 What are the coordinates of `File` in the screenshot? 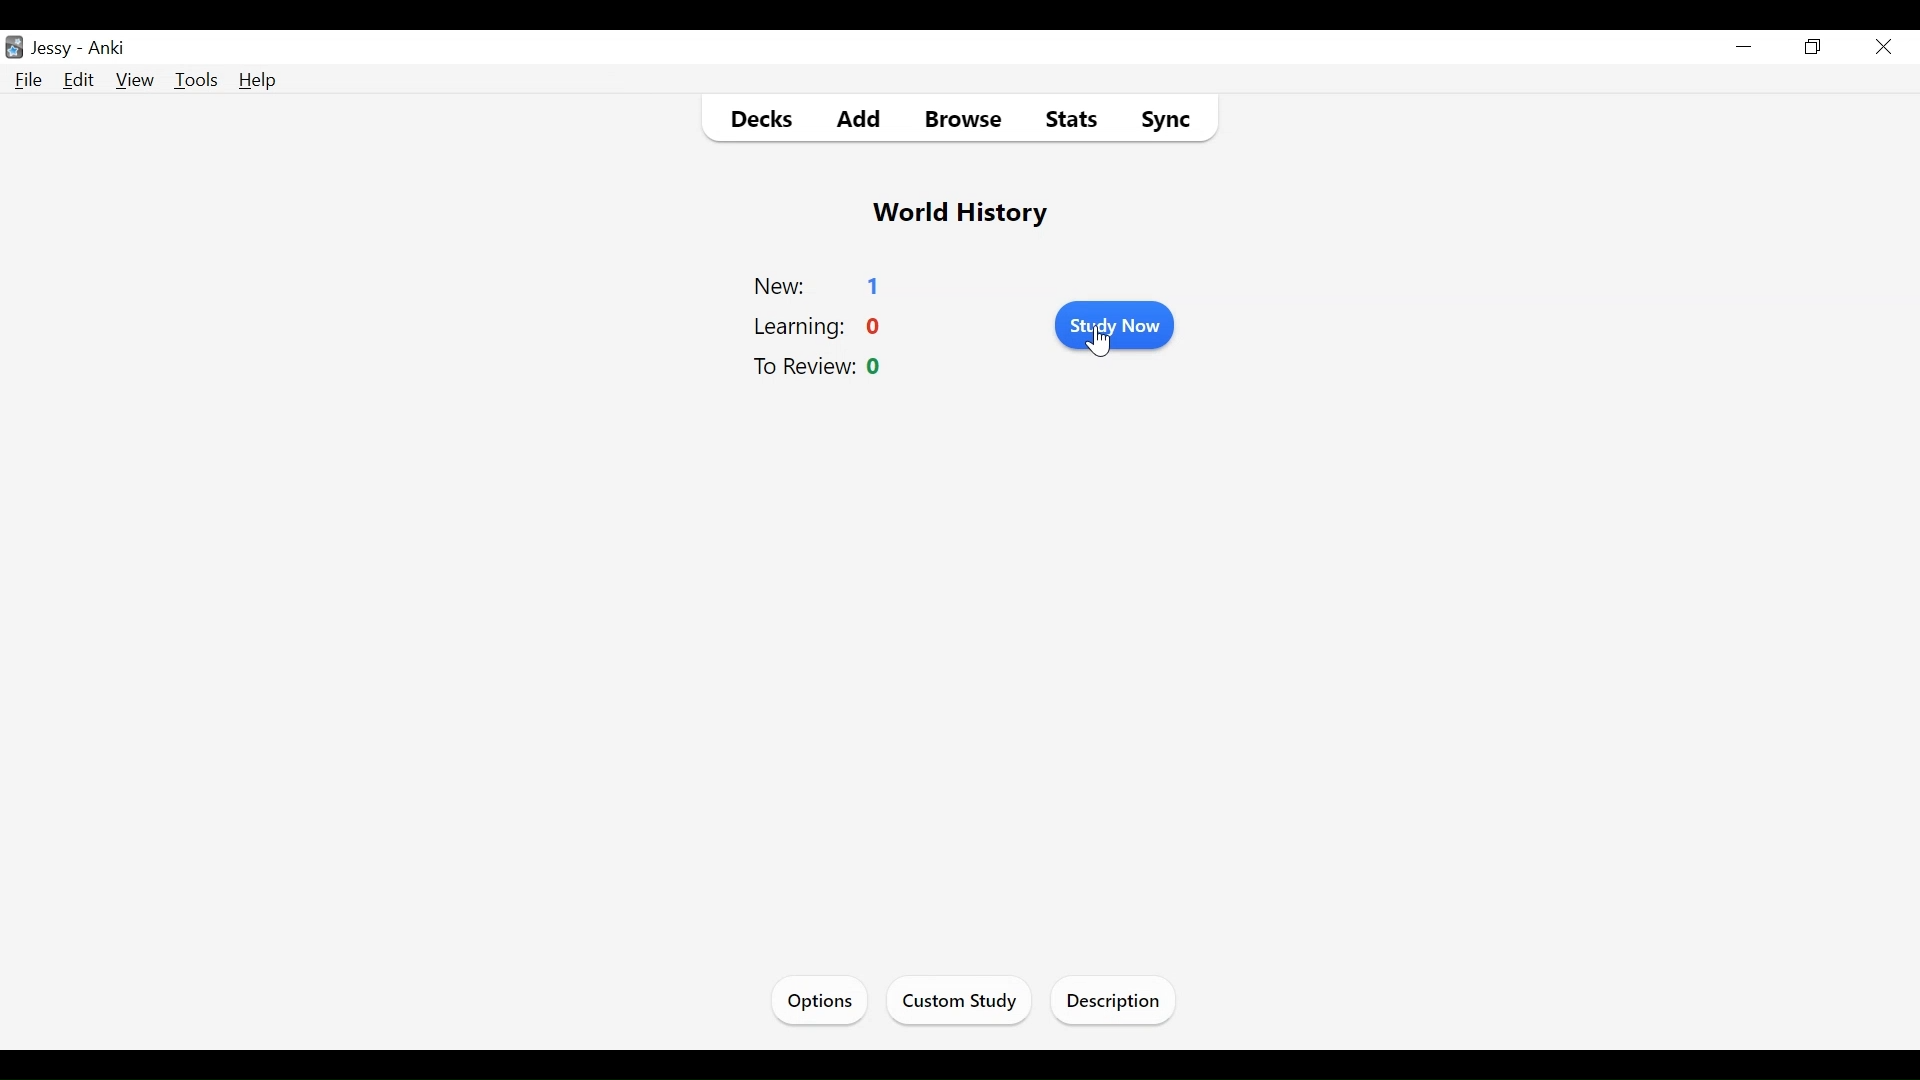 It's located at (28, 80).